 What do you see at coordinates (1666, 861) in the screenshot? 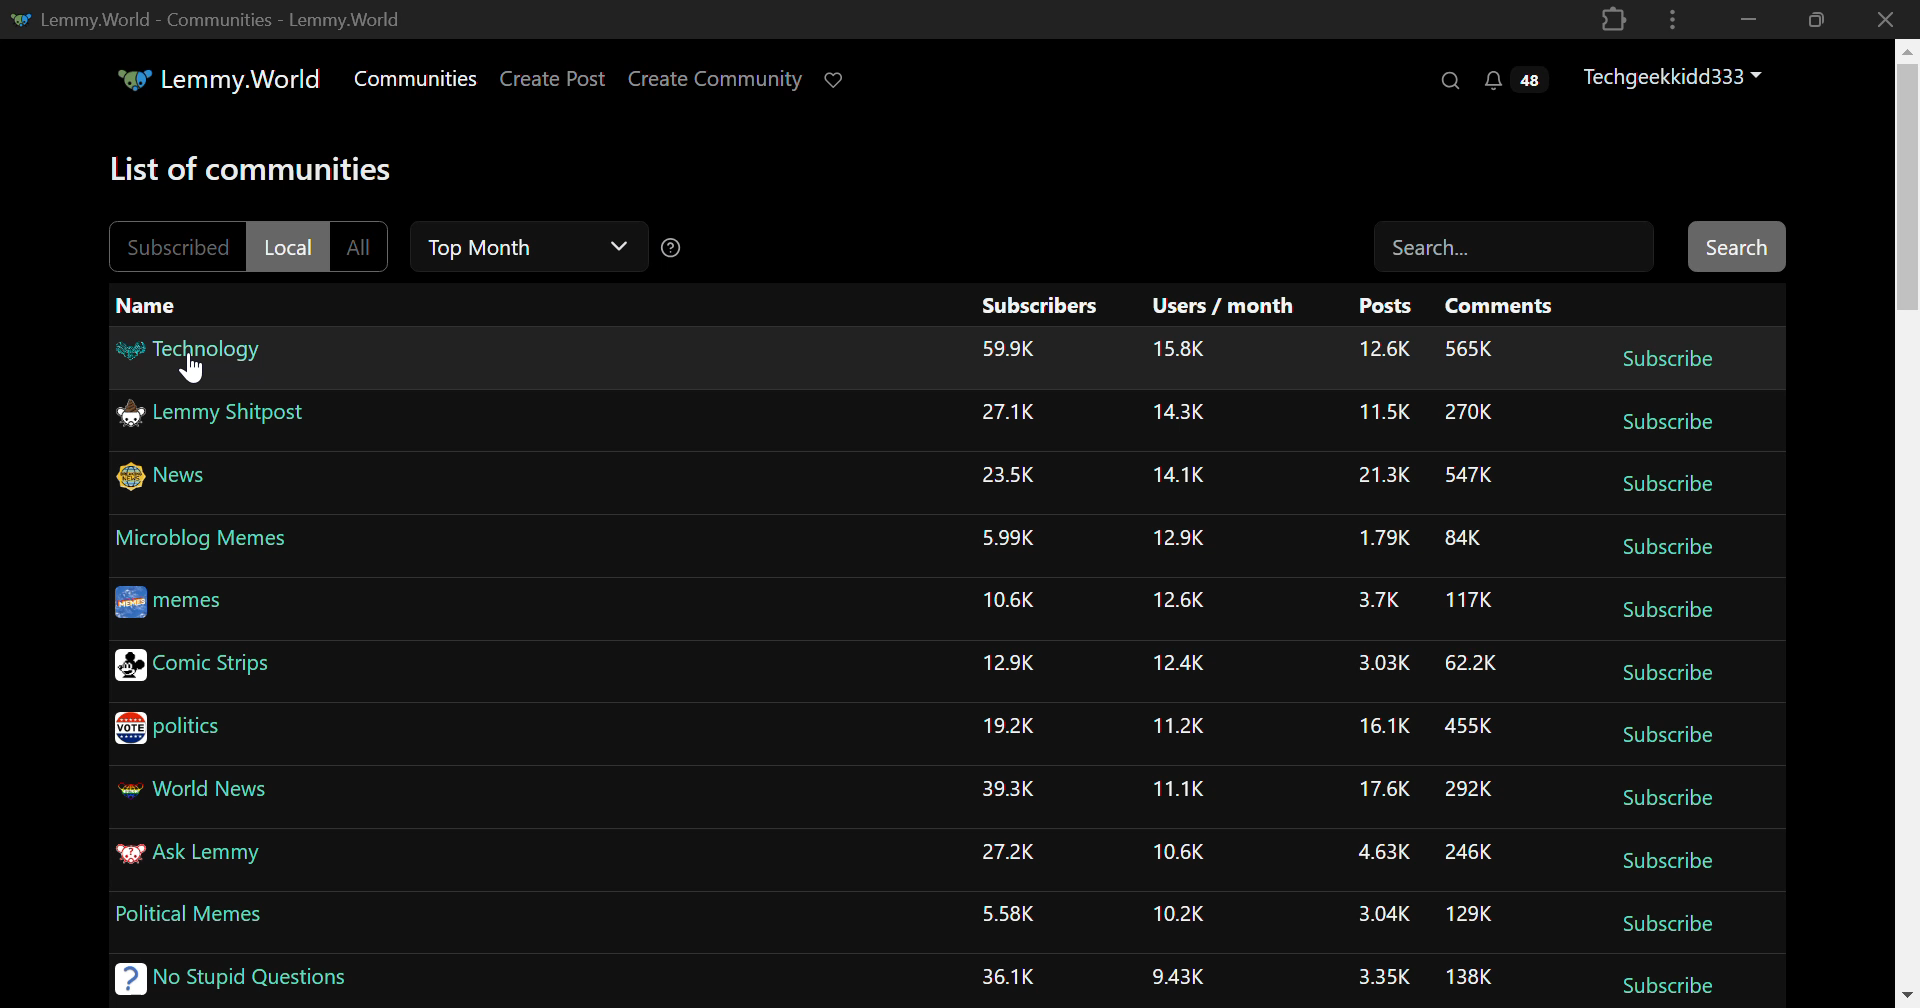
I see `Subscribe` at bounding box center [1666, 861].